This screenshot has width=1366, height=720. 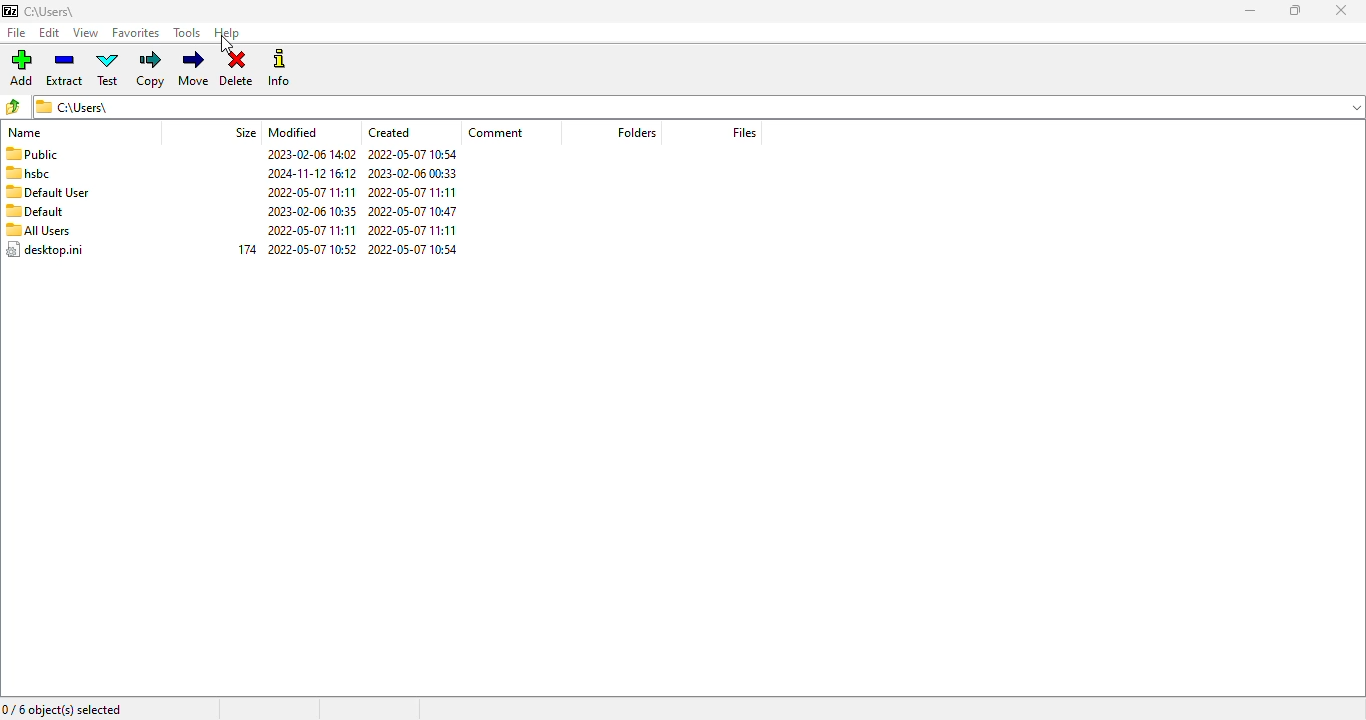 I want to click on files, so click(x=745, y=132).